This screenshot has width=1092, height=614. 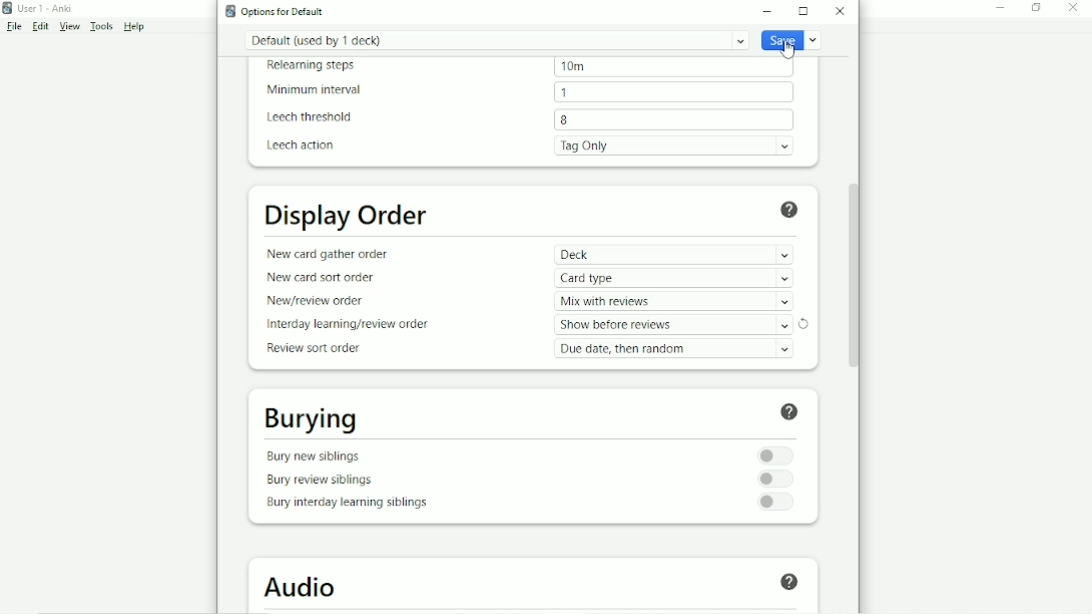 I want to click on Bury interday learning siblings, so click(x=345, y=505).